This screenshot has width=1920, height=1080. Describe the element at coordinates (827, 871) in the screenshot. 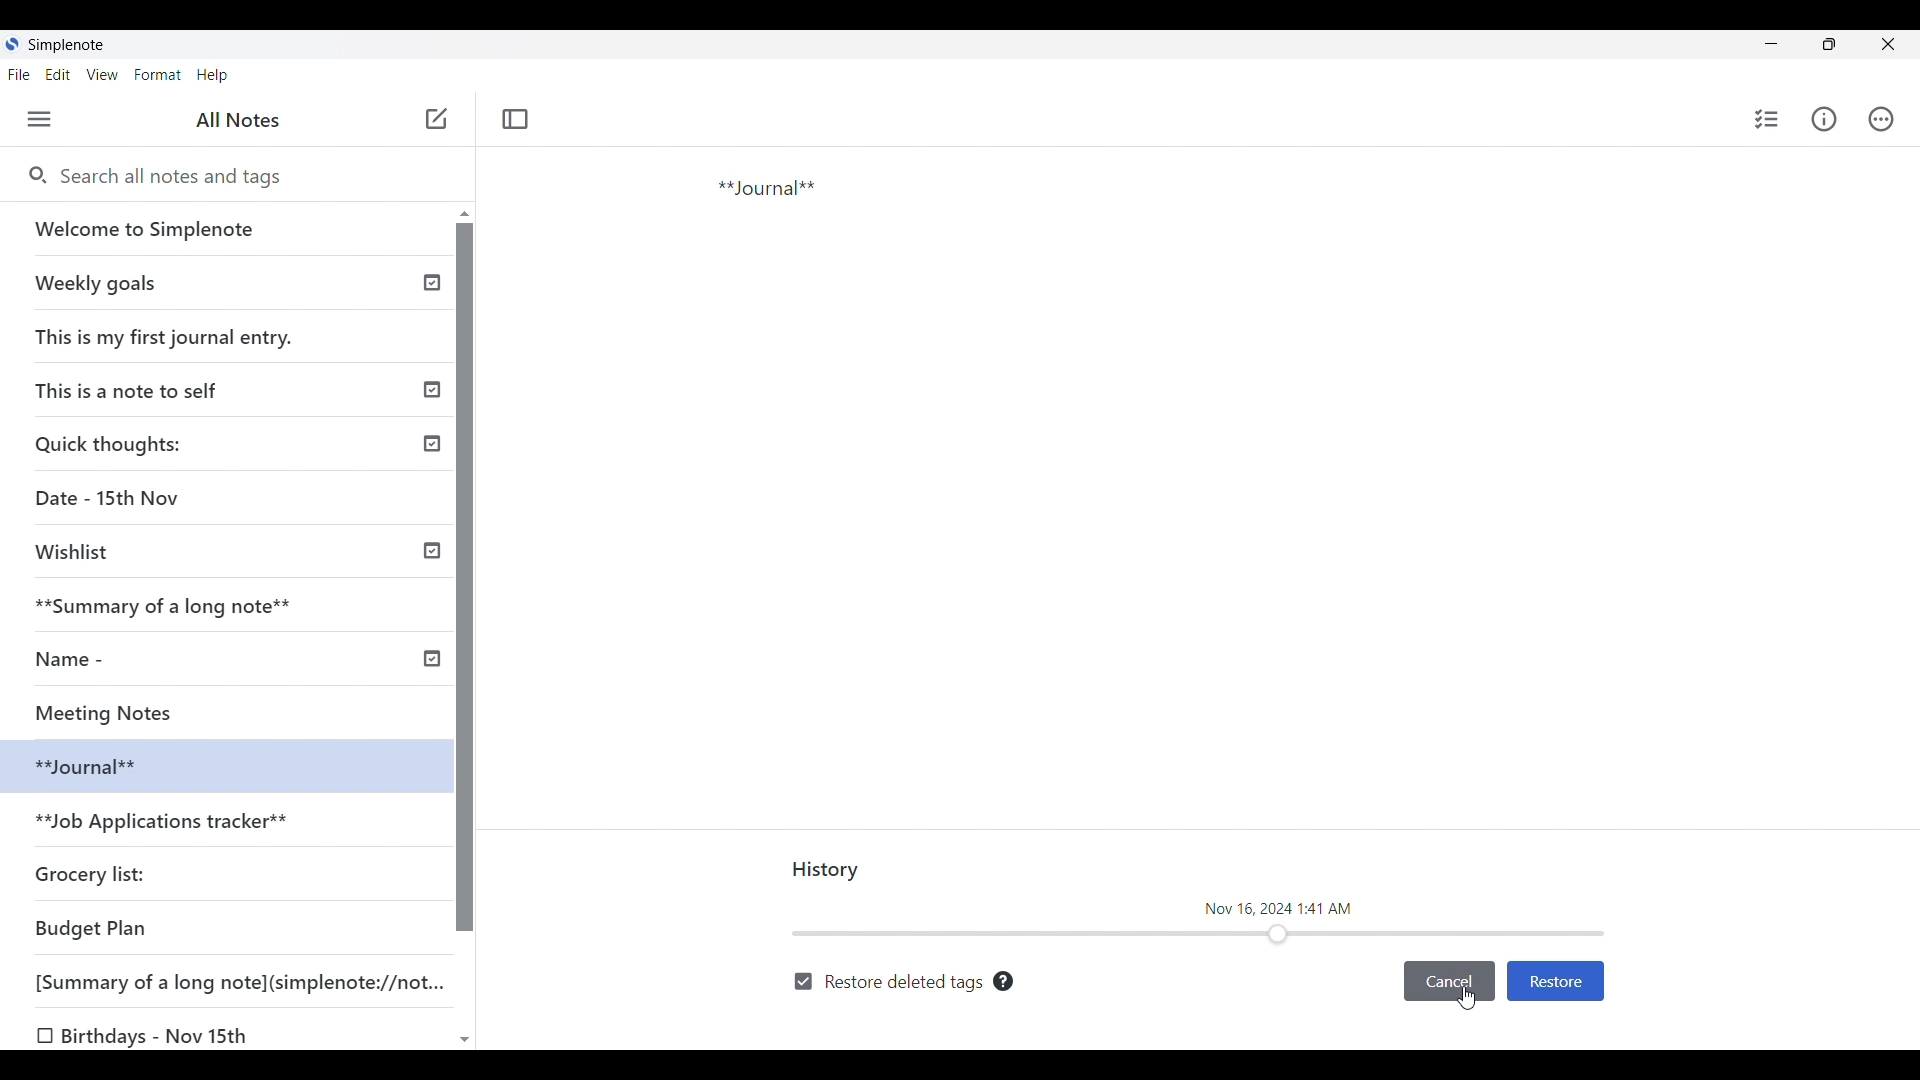

I see `Title of current panel` at that location.